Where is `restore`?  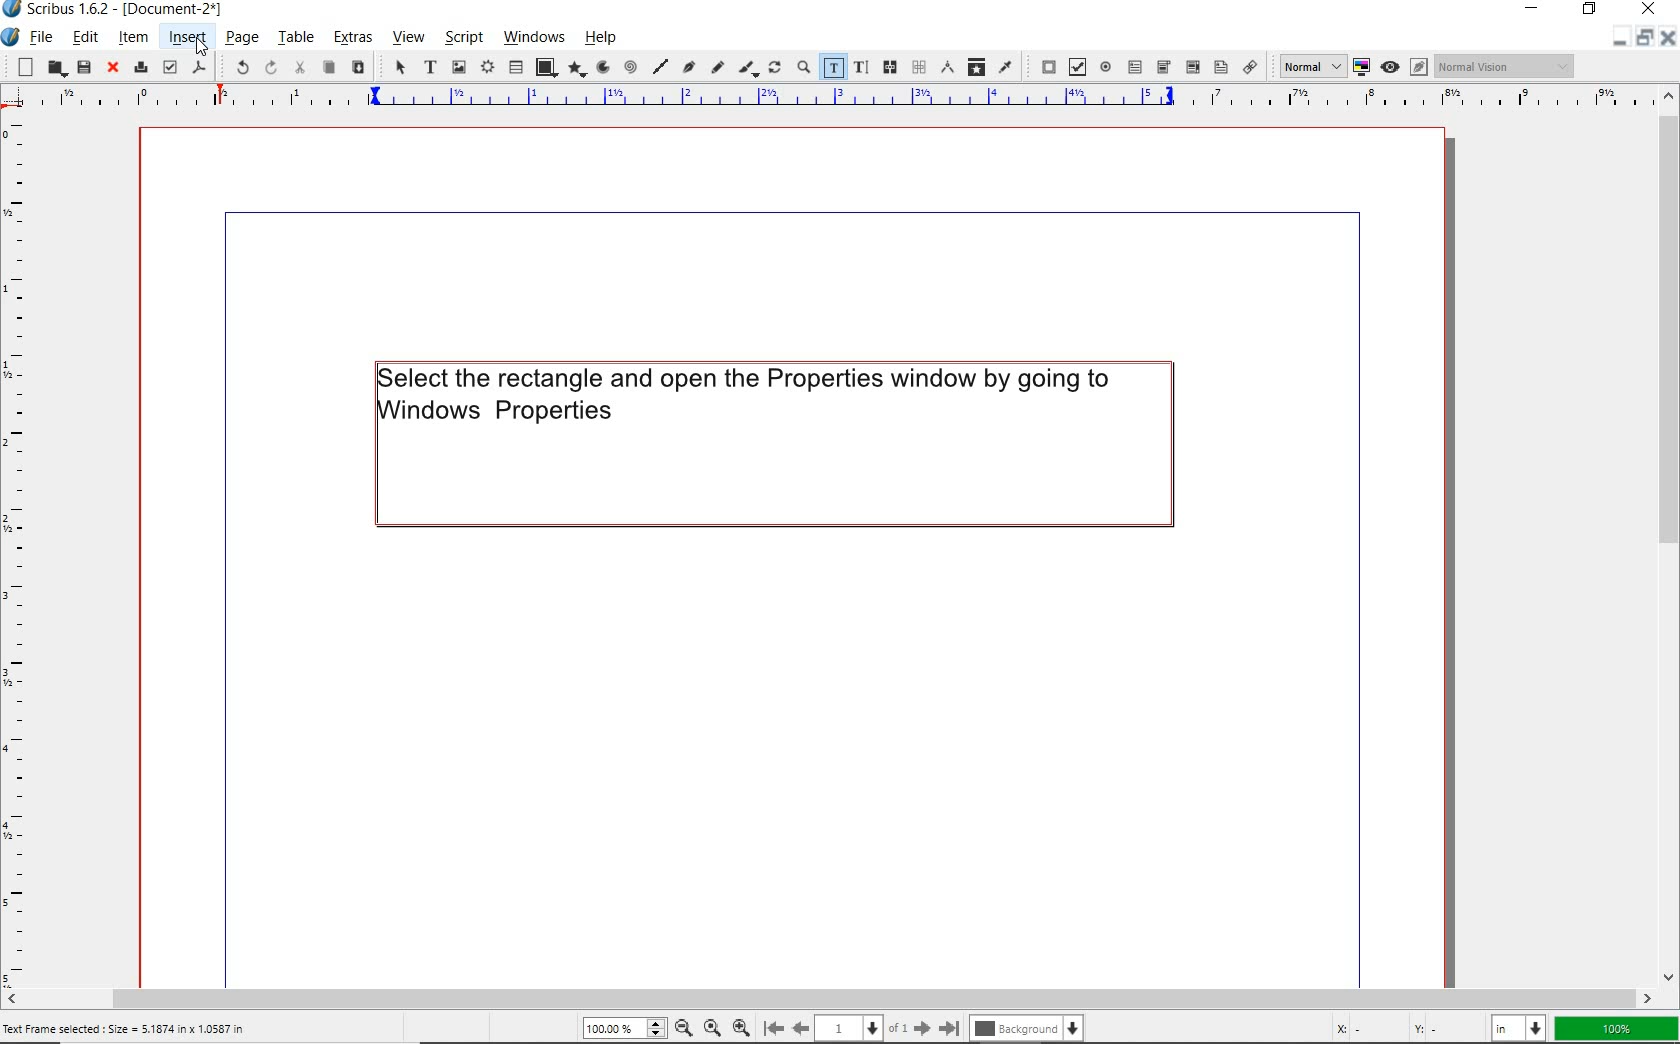
restore is located at coordinates (1590, 11).